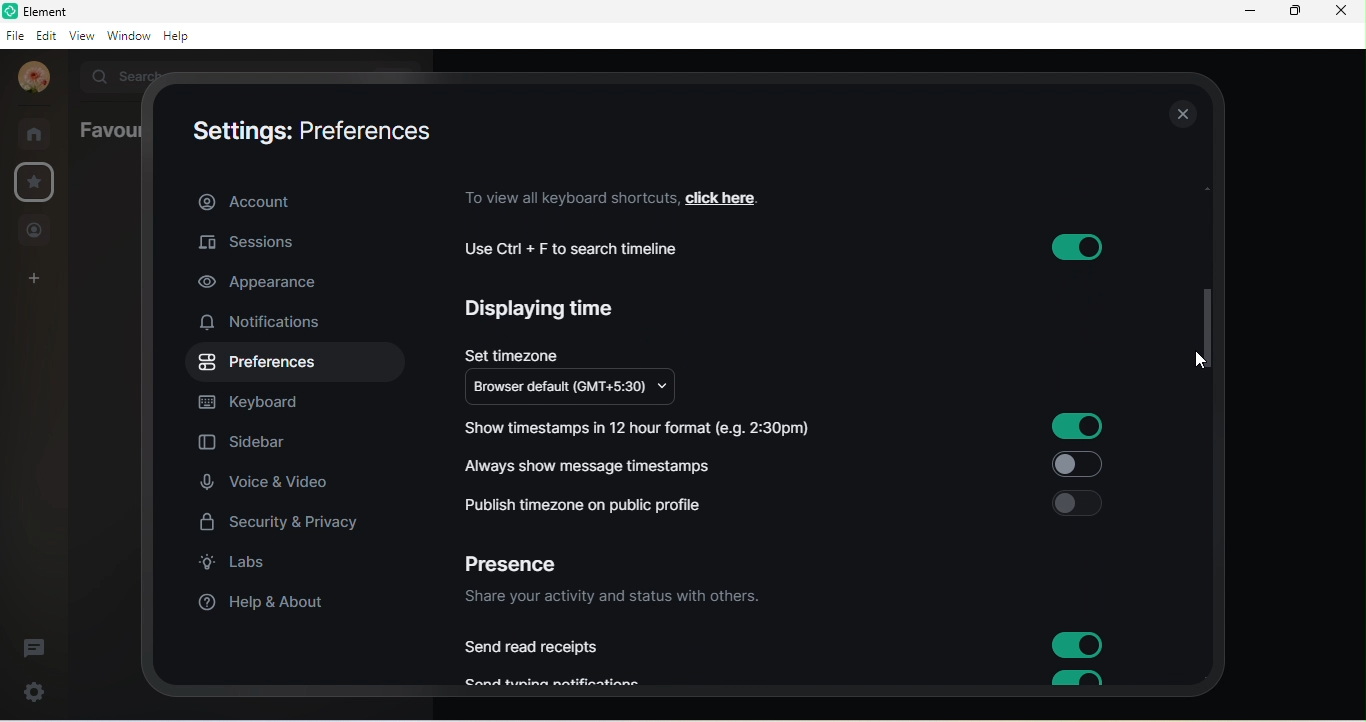  I want to click on maximize, so click(1293, 13).